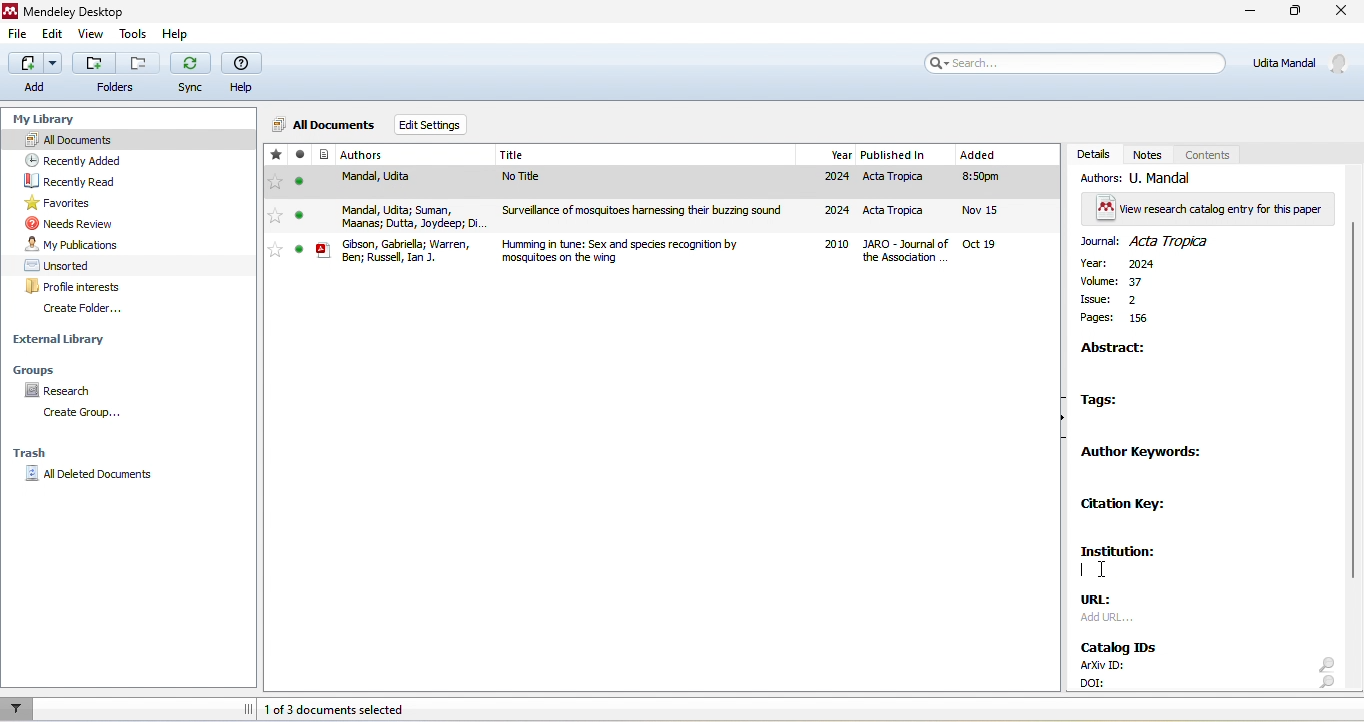  Describe the element at coordinates (908, 155) in the screenshot. I see `published in` at that location.